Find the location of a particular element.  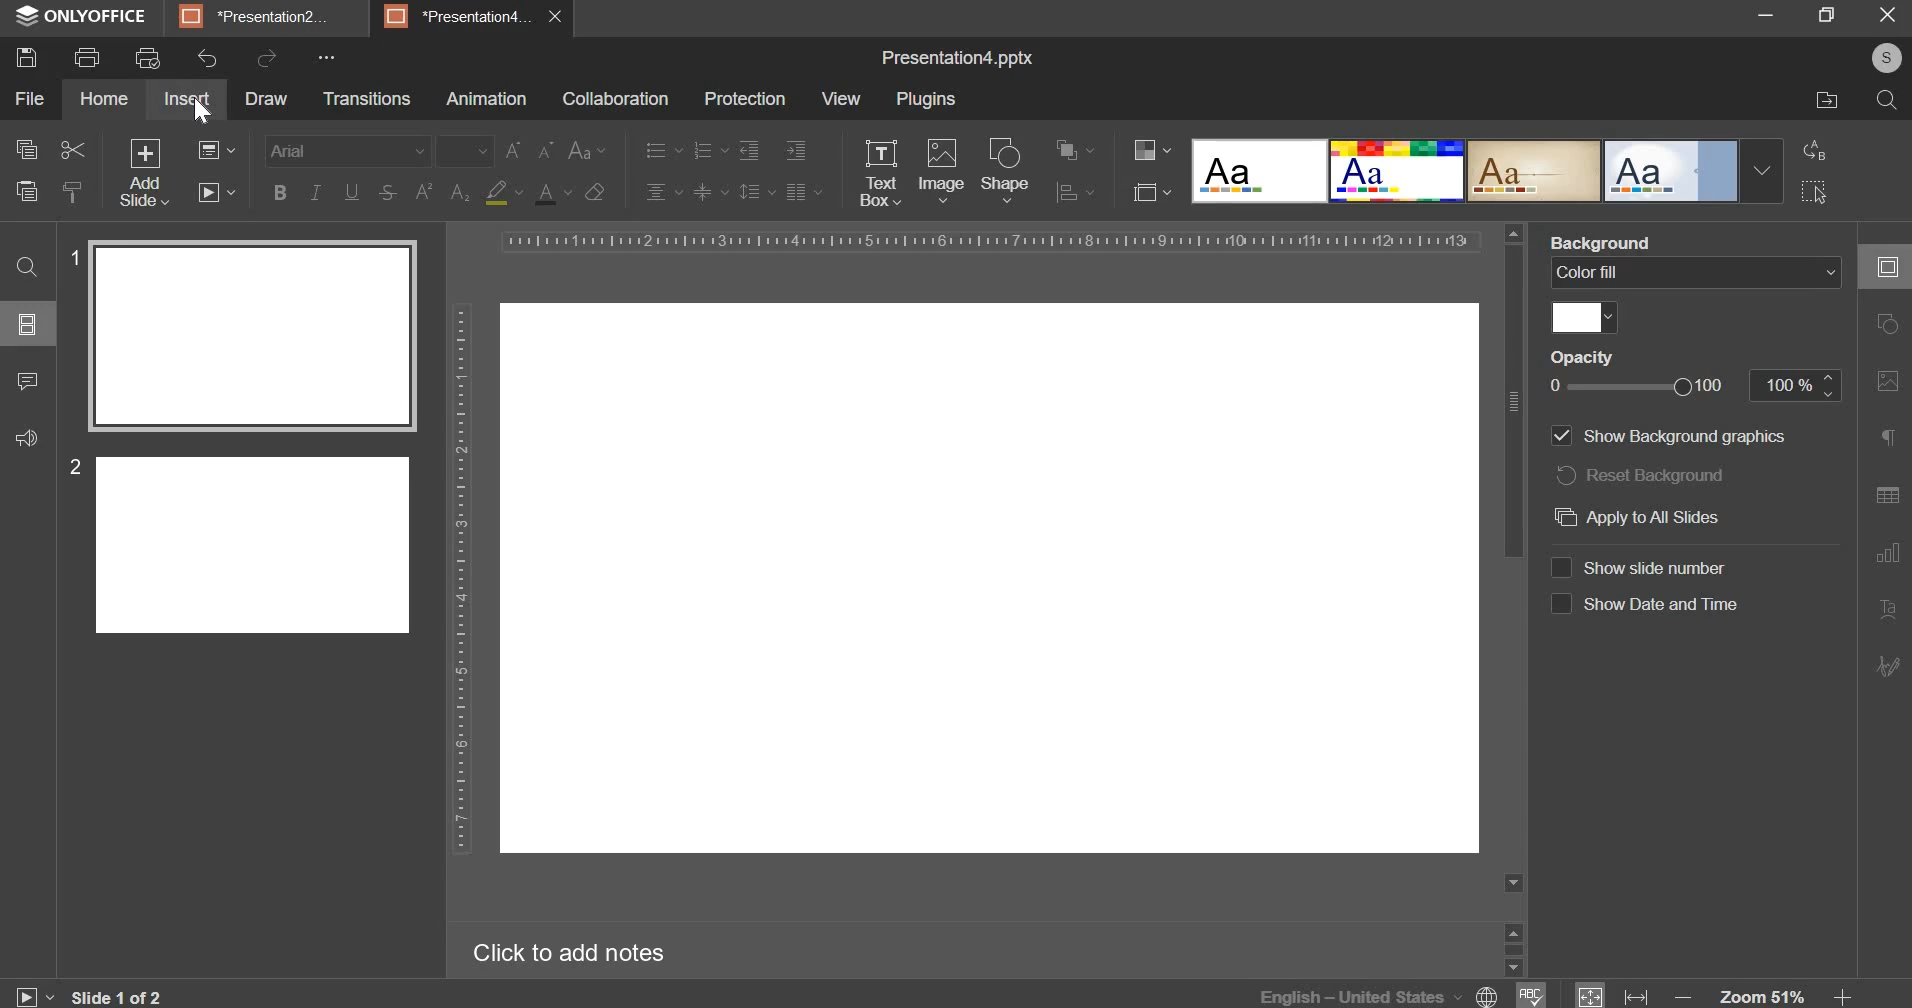

insert is located at coordinates (188, 99).